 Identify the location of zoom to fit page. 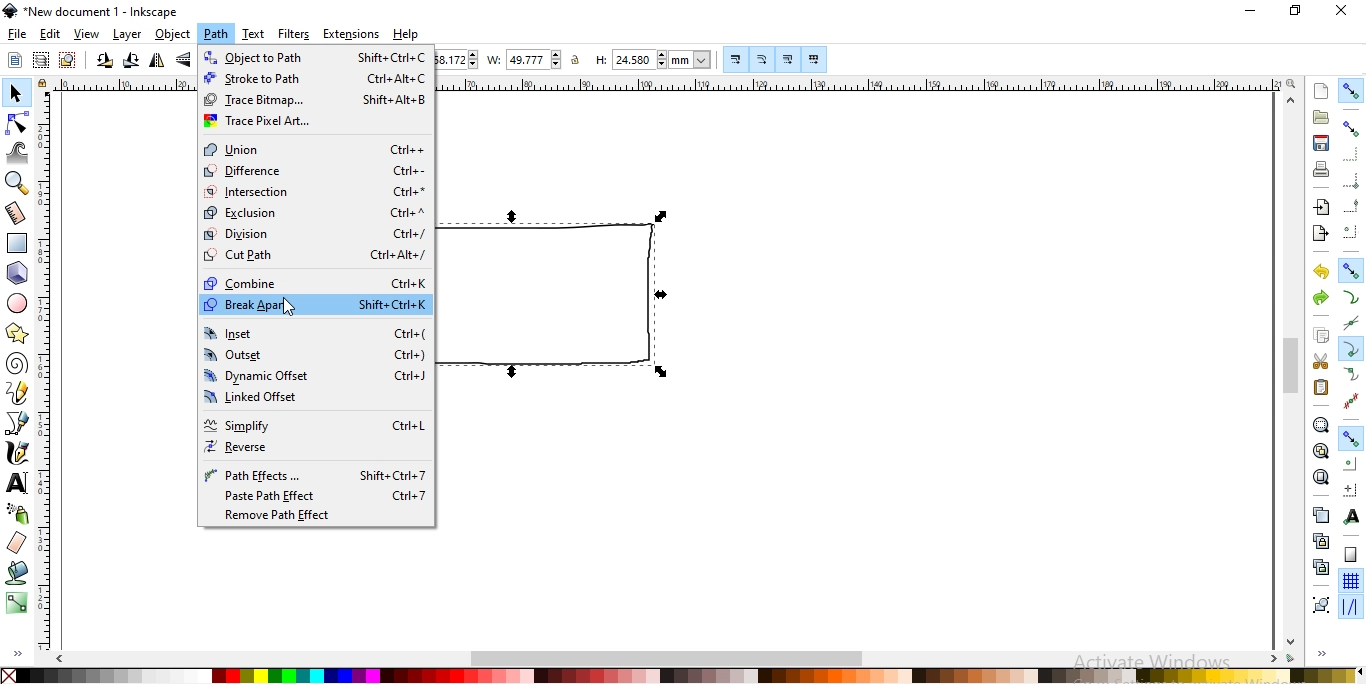
(1322, 477).